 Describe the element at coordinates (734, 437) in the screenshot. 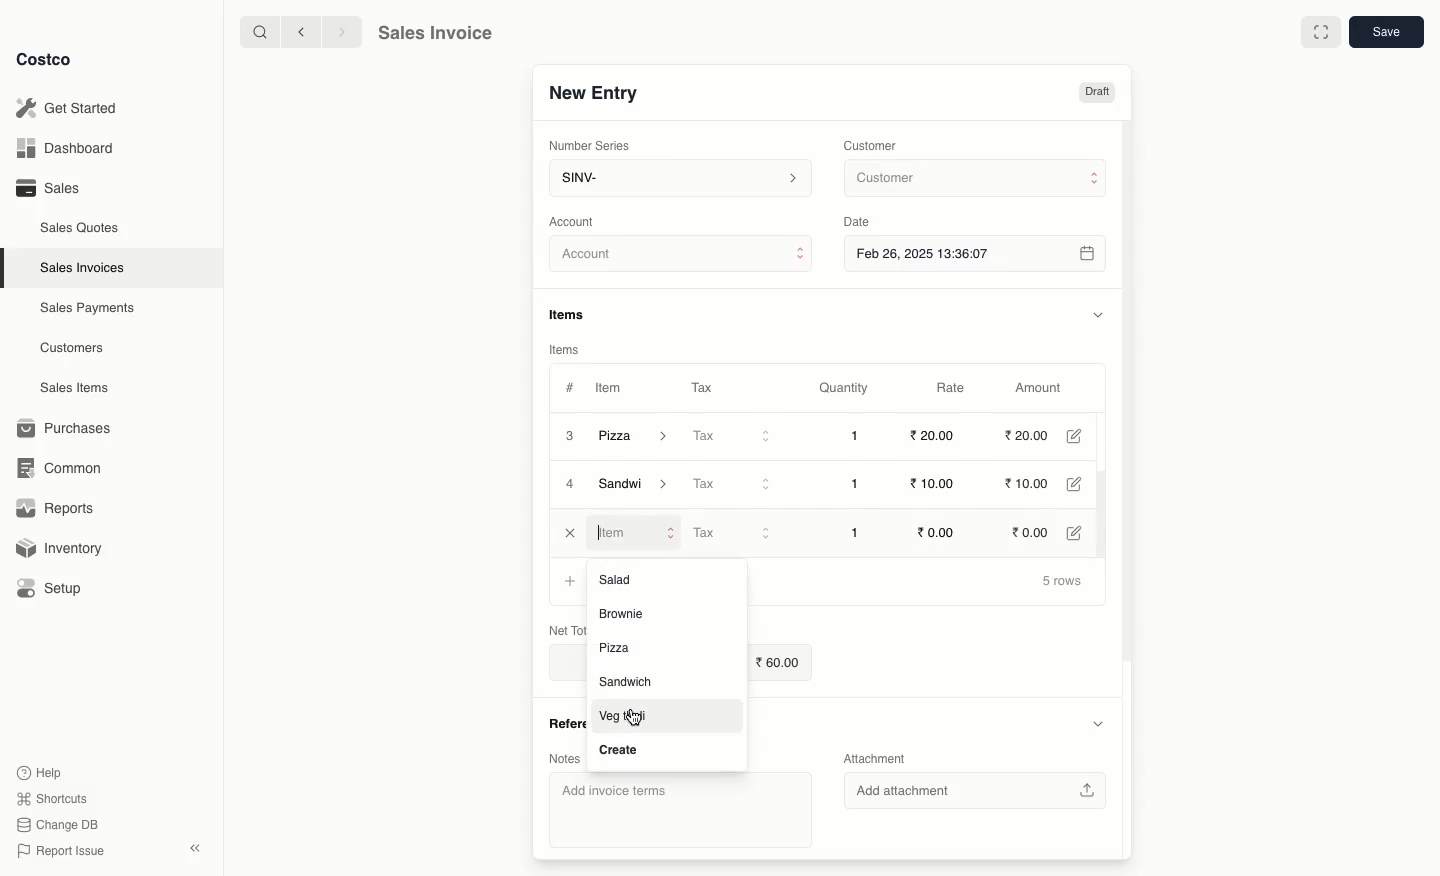

I see `Tax` at that location.